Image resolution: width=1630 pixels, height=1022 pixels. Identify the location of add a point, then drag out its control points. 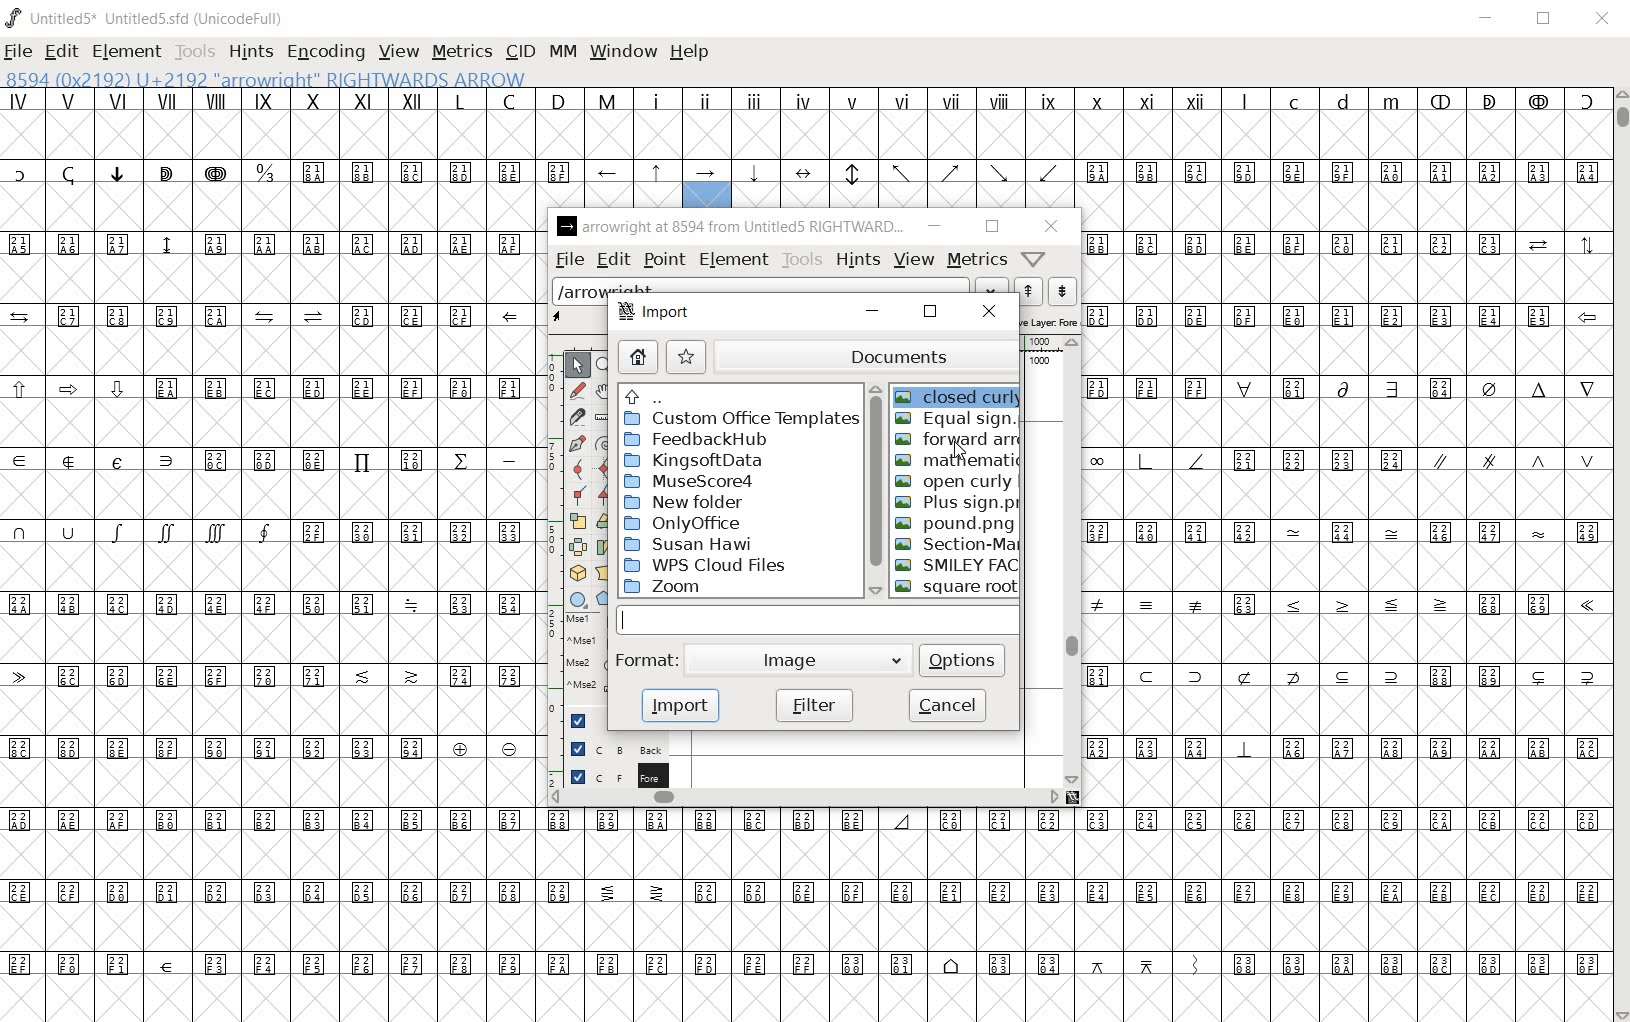
(576, 444).